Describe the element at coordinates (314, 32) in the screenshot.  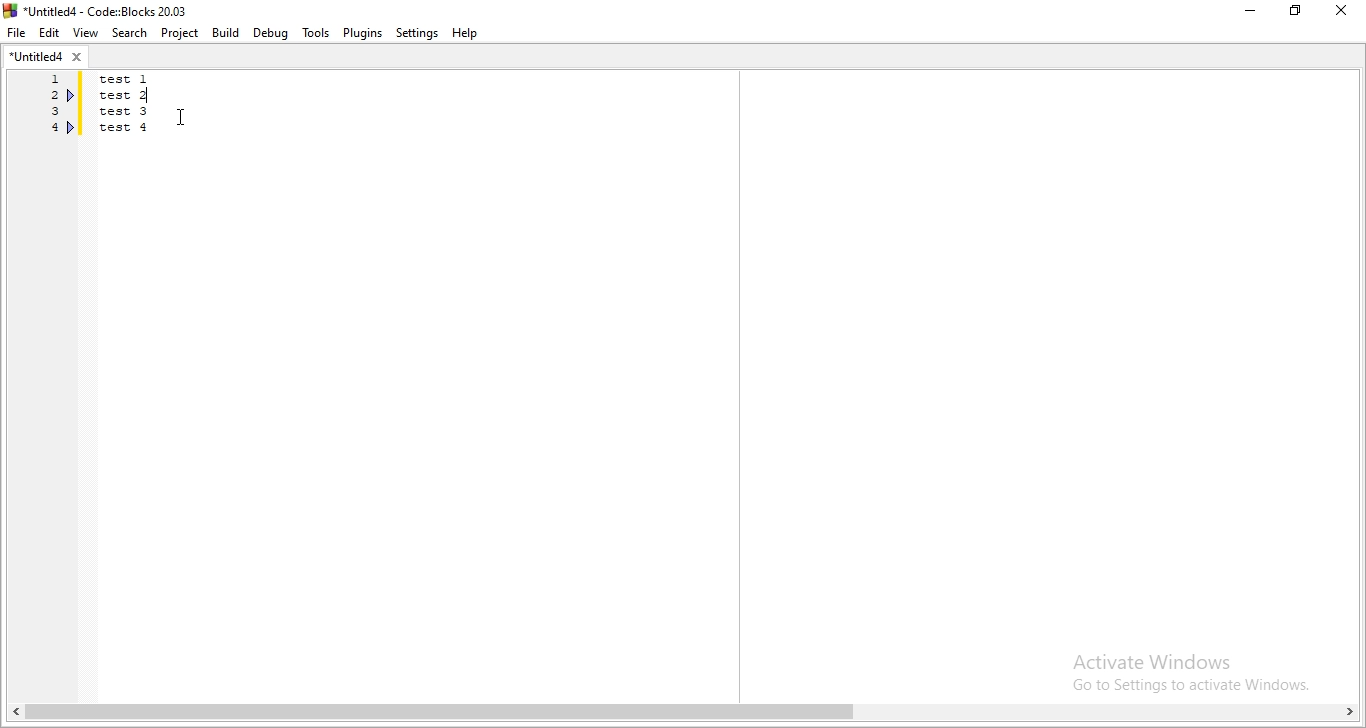
I see `Tools ` at that location.